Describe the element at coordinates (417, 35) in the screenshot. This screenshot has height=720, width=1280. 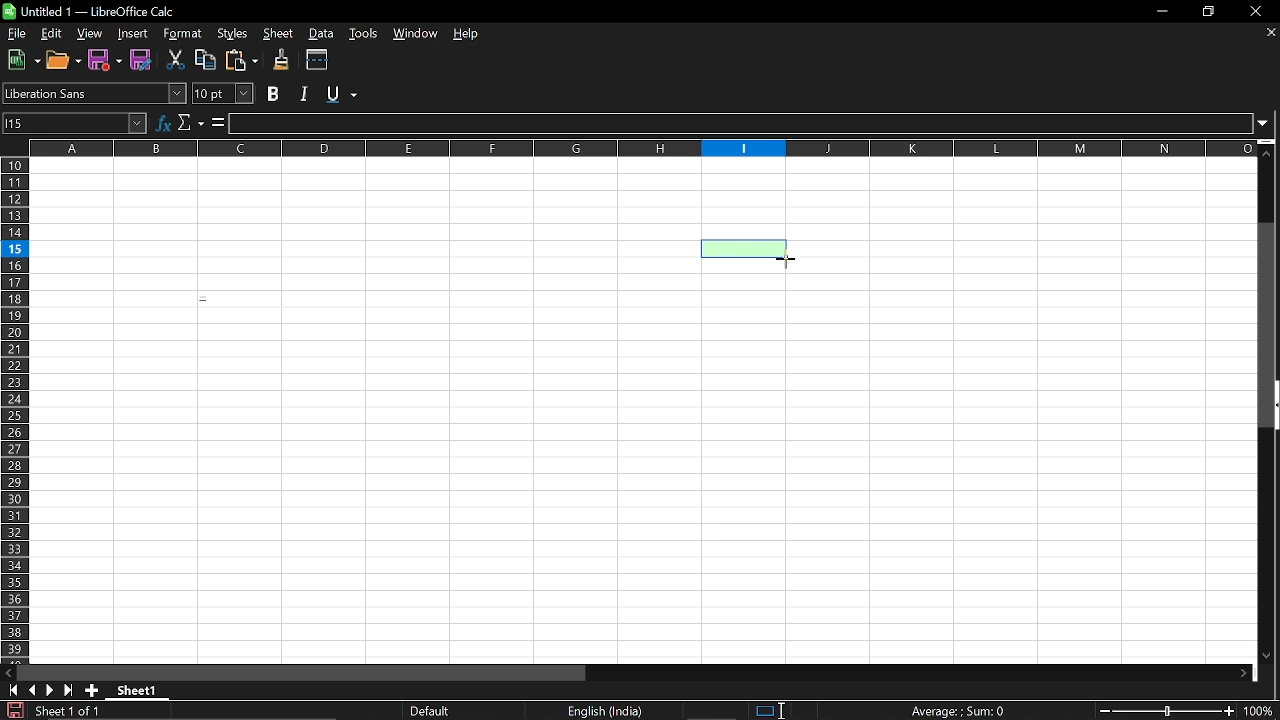
I see `Window` at that location.